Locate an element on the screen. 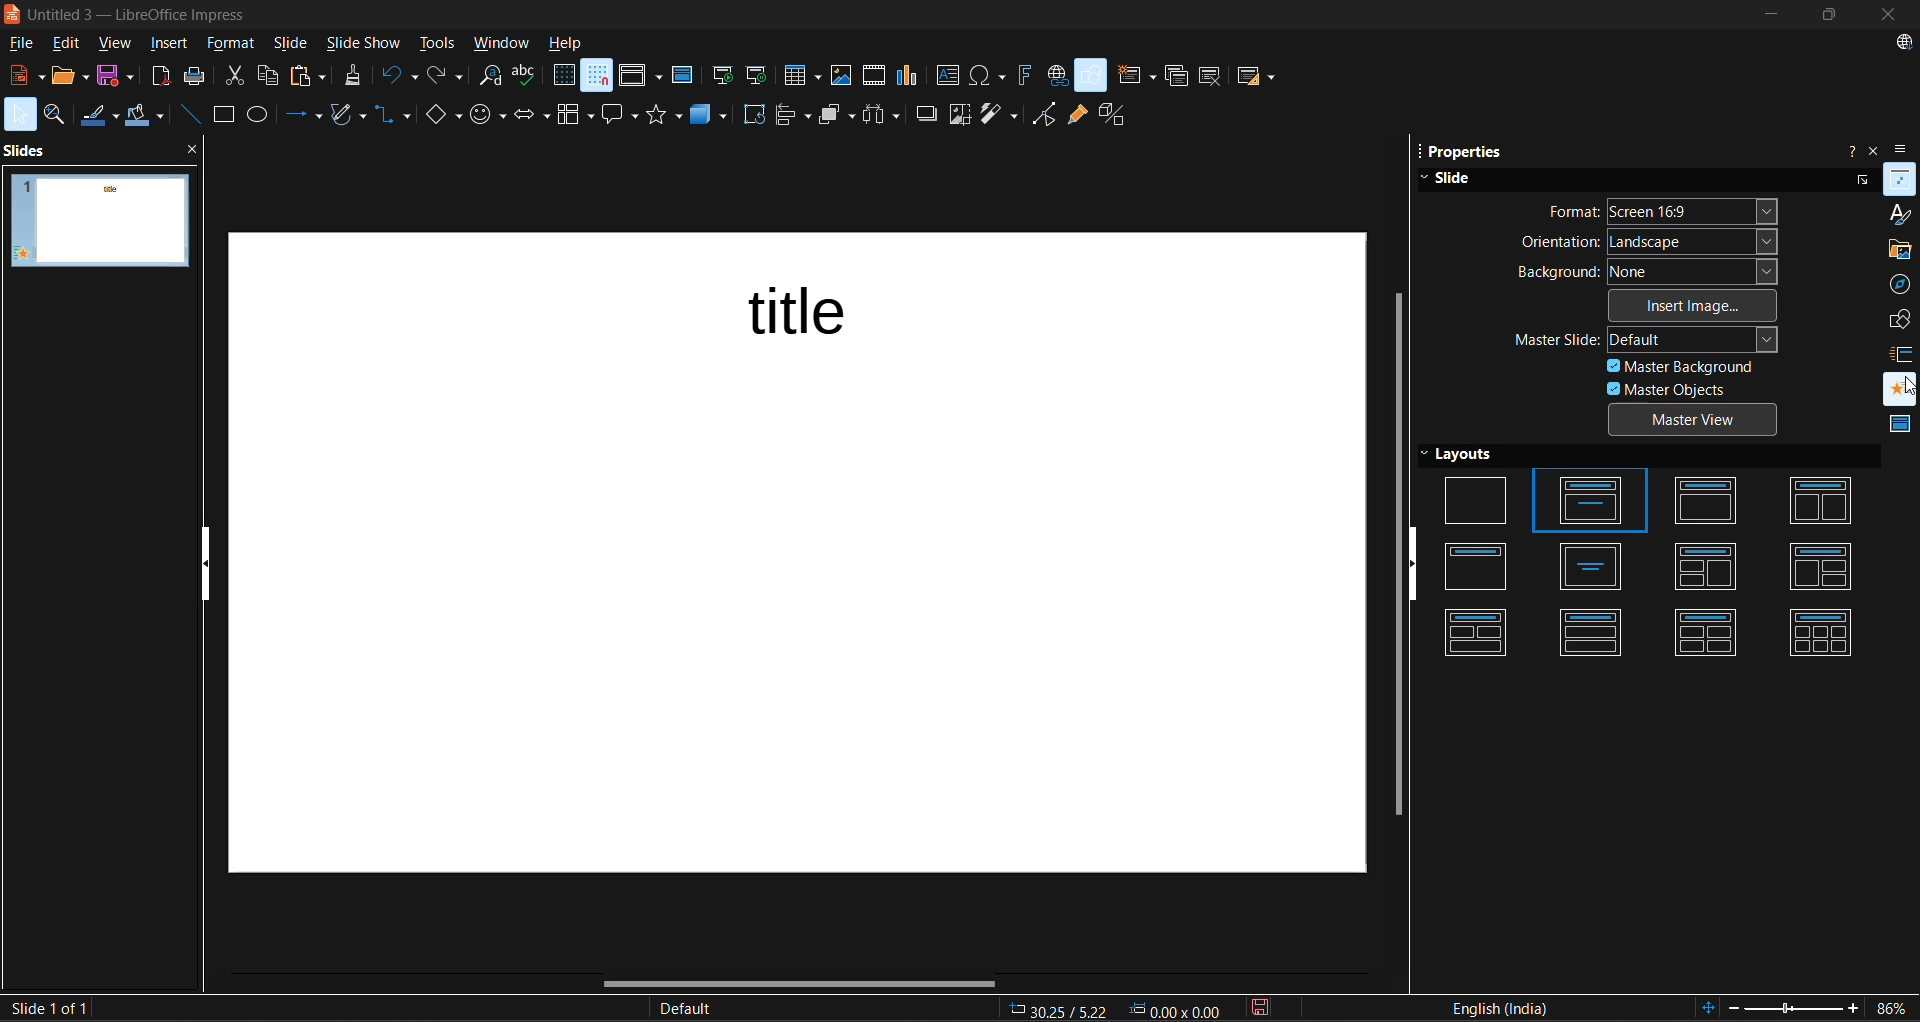  insert line is located at coordinates (192, 115).